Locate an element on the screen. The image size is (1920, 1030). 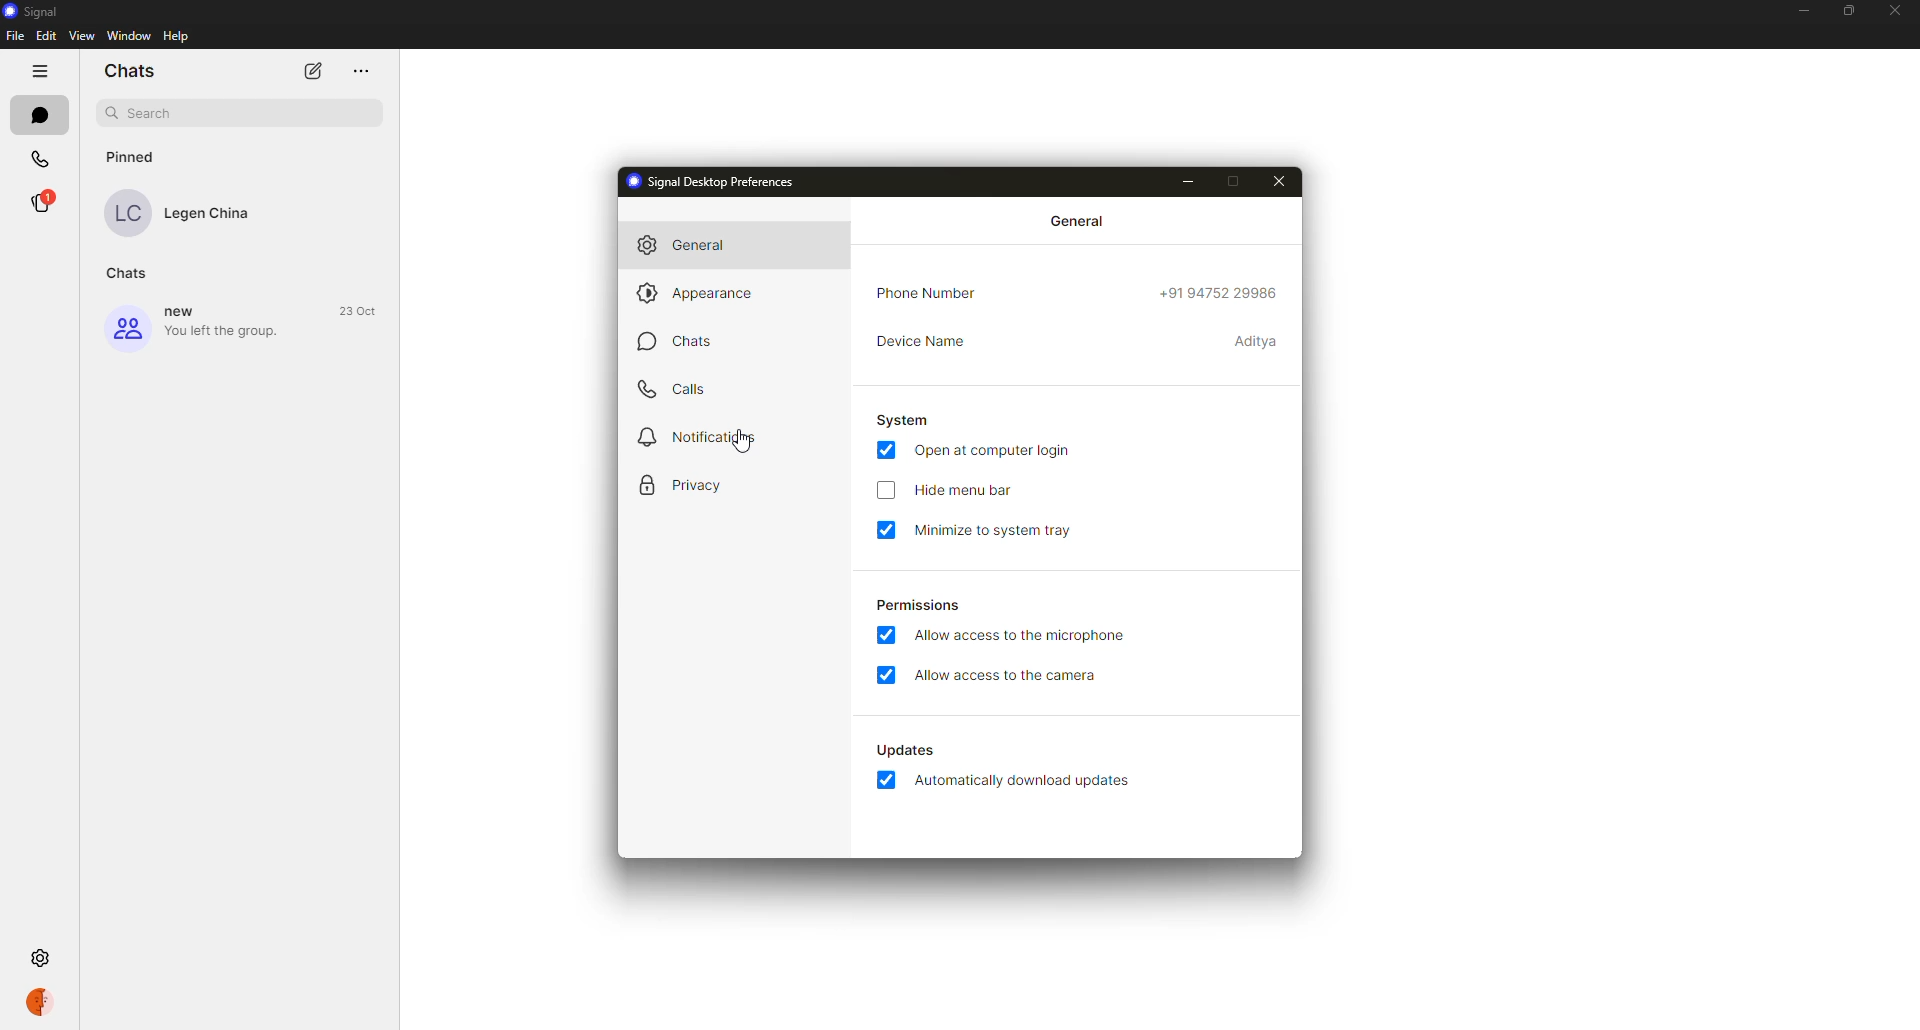
name is located at coordinates (1257, 340).